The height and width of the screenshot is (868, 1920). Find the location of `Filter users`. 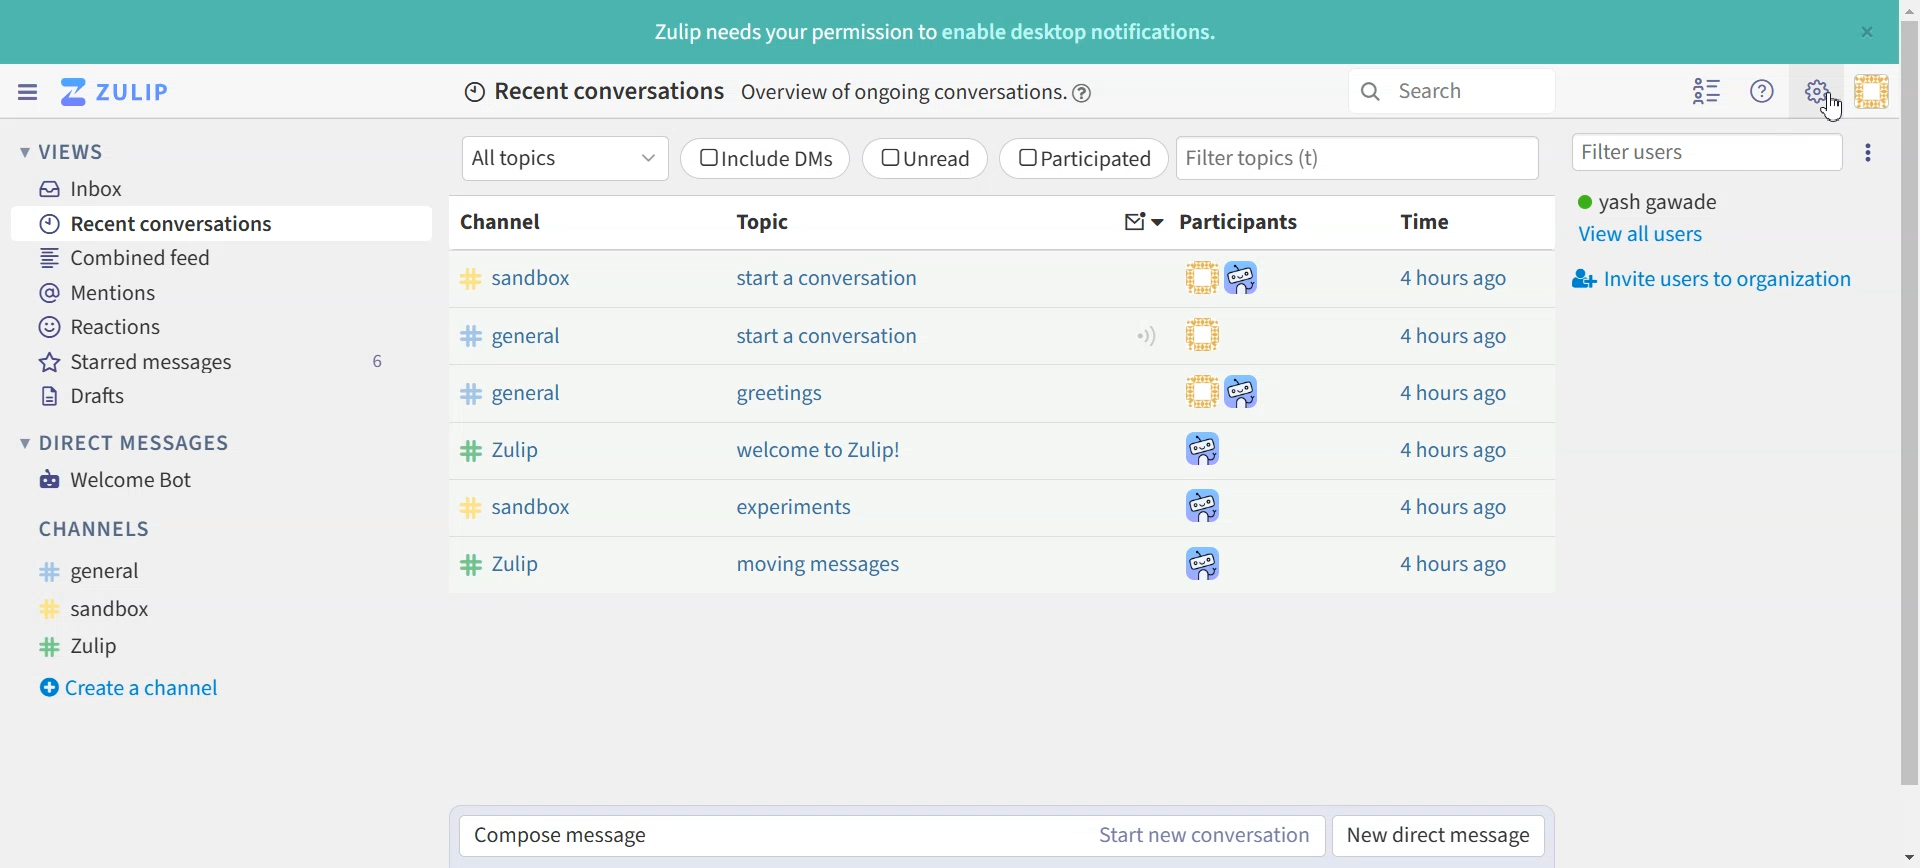

Filter users is located at coordinates (1708, 151).